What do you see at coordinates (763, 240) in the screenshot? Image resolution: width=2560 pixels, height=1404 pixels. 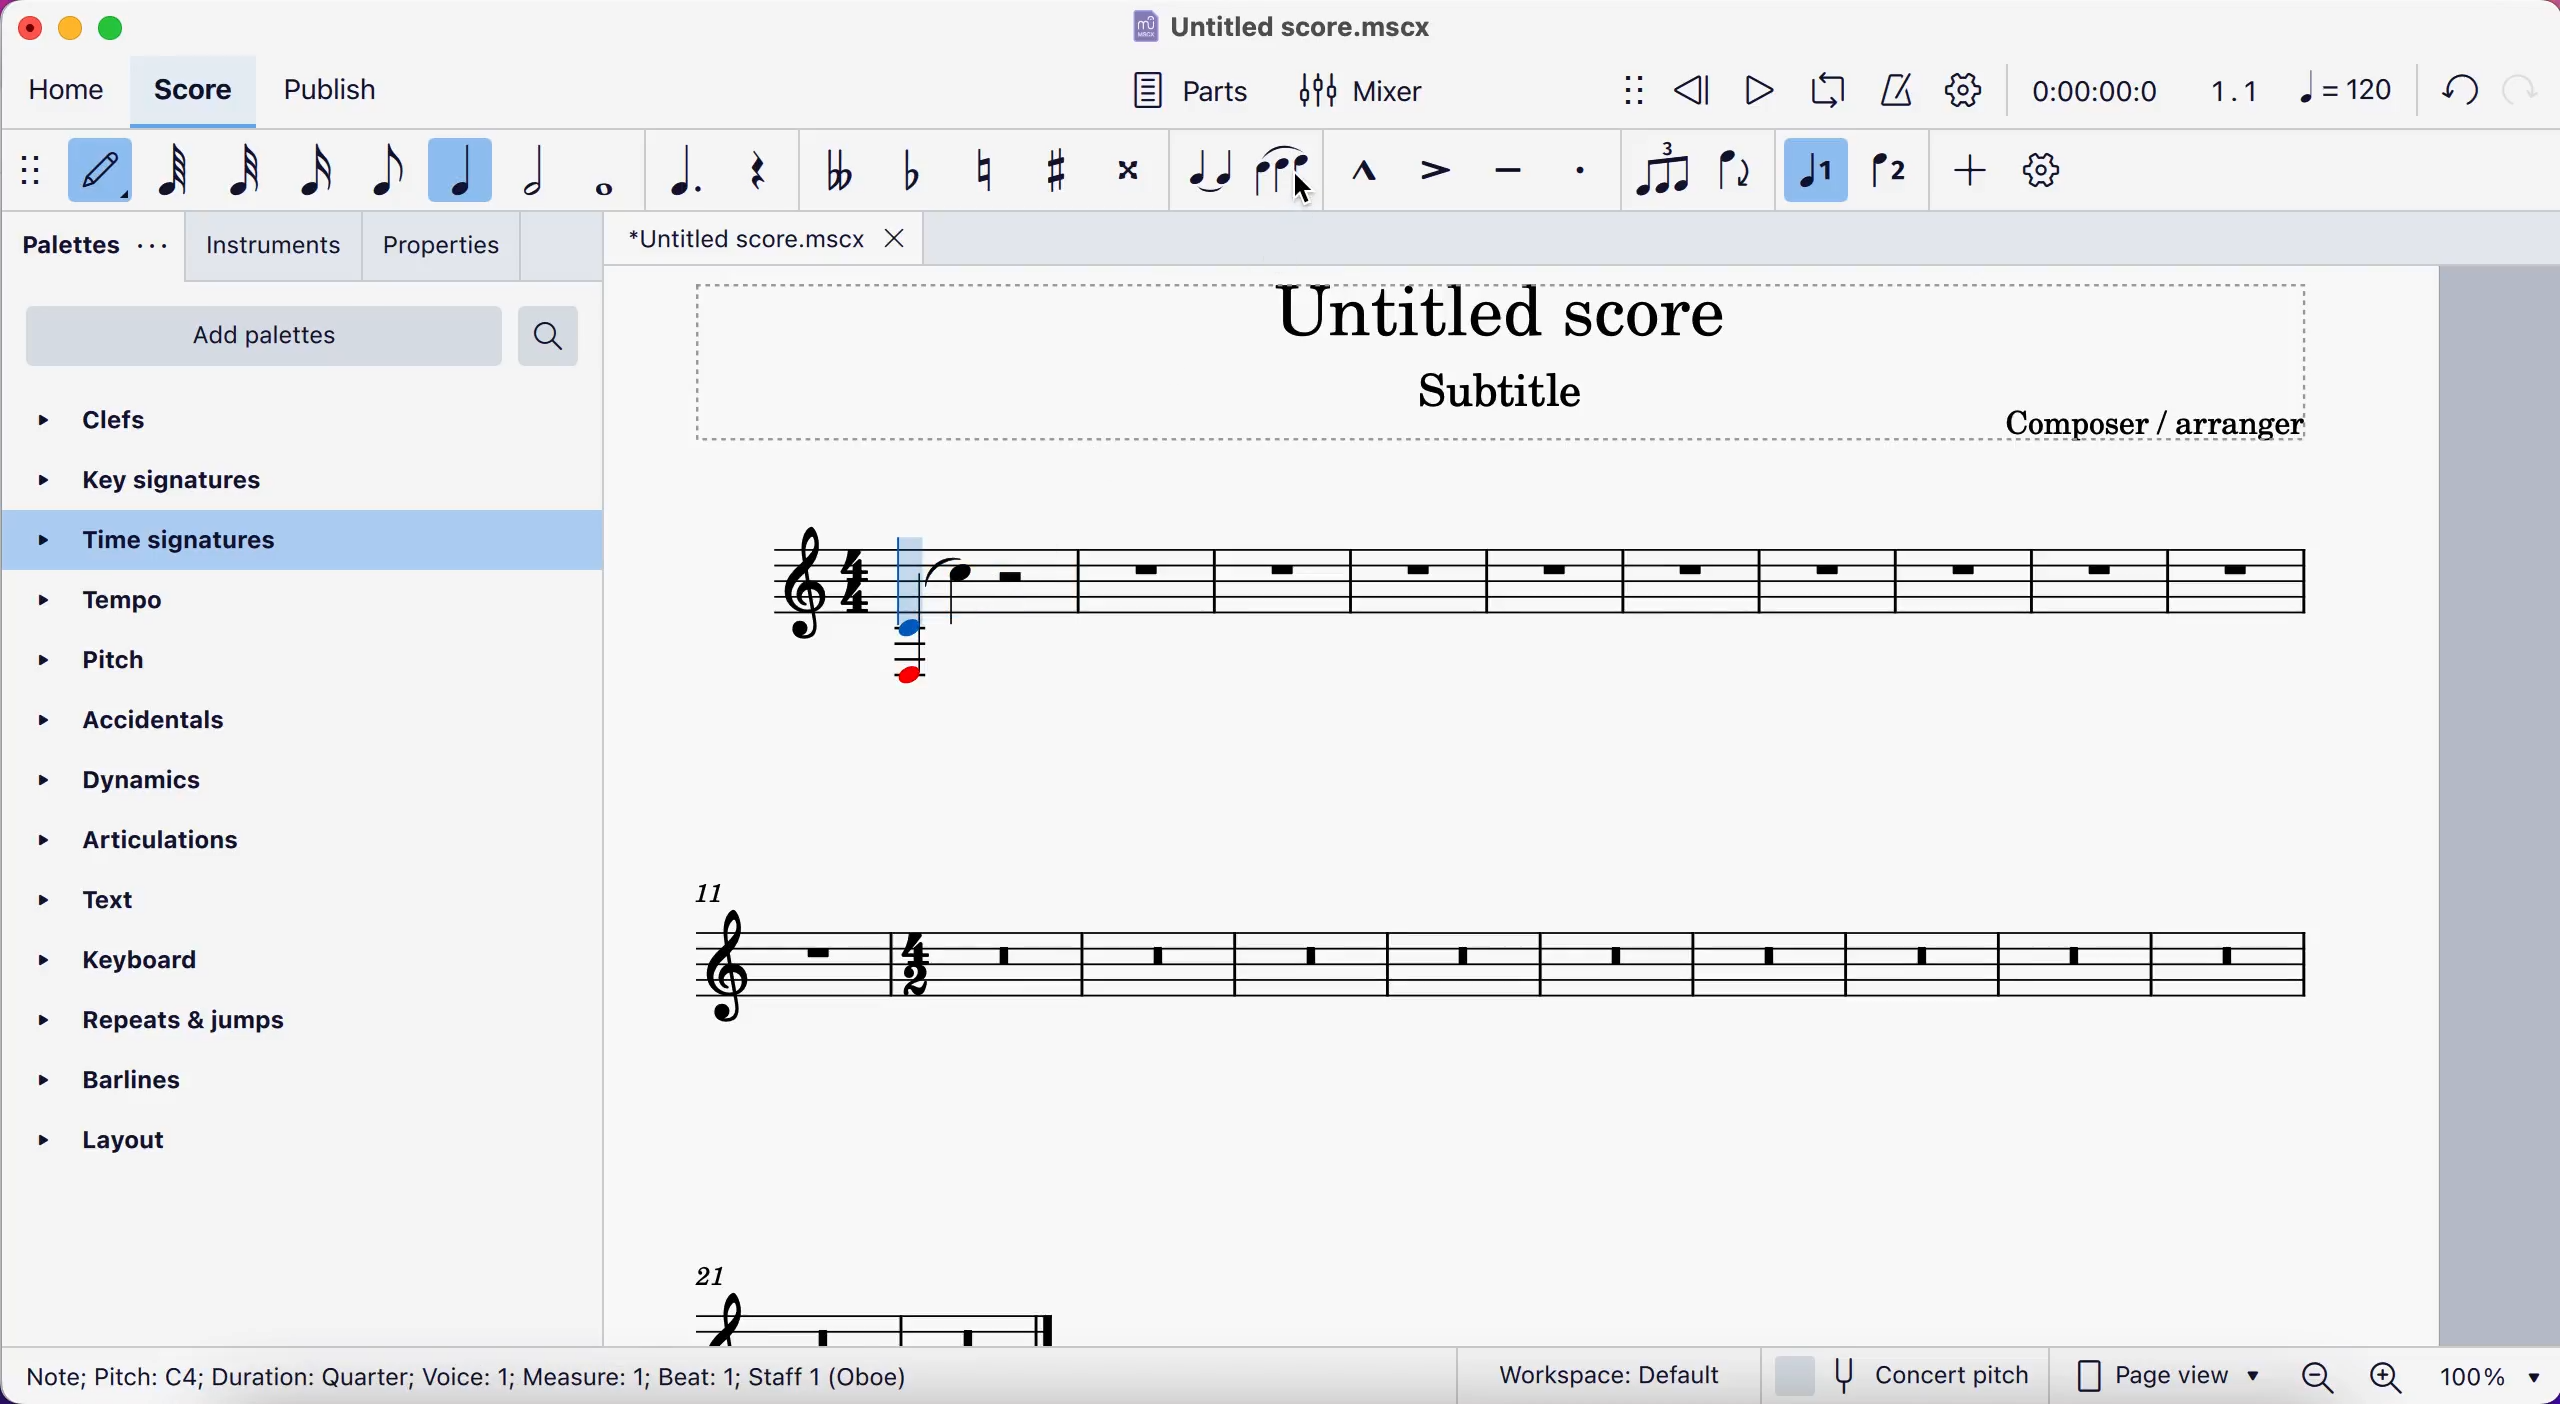 I see `*untitled score.mscx` at bounding box center [763, 240].